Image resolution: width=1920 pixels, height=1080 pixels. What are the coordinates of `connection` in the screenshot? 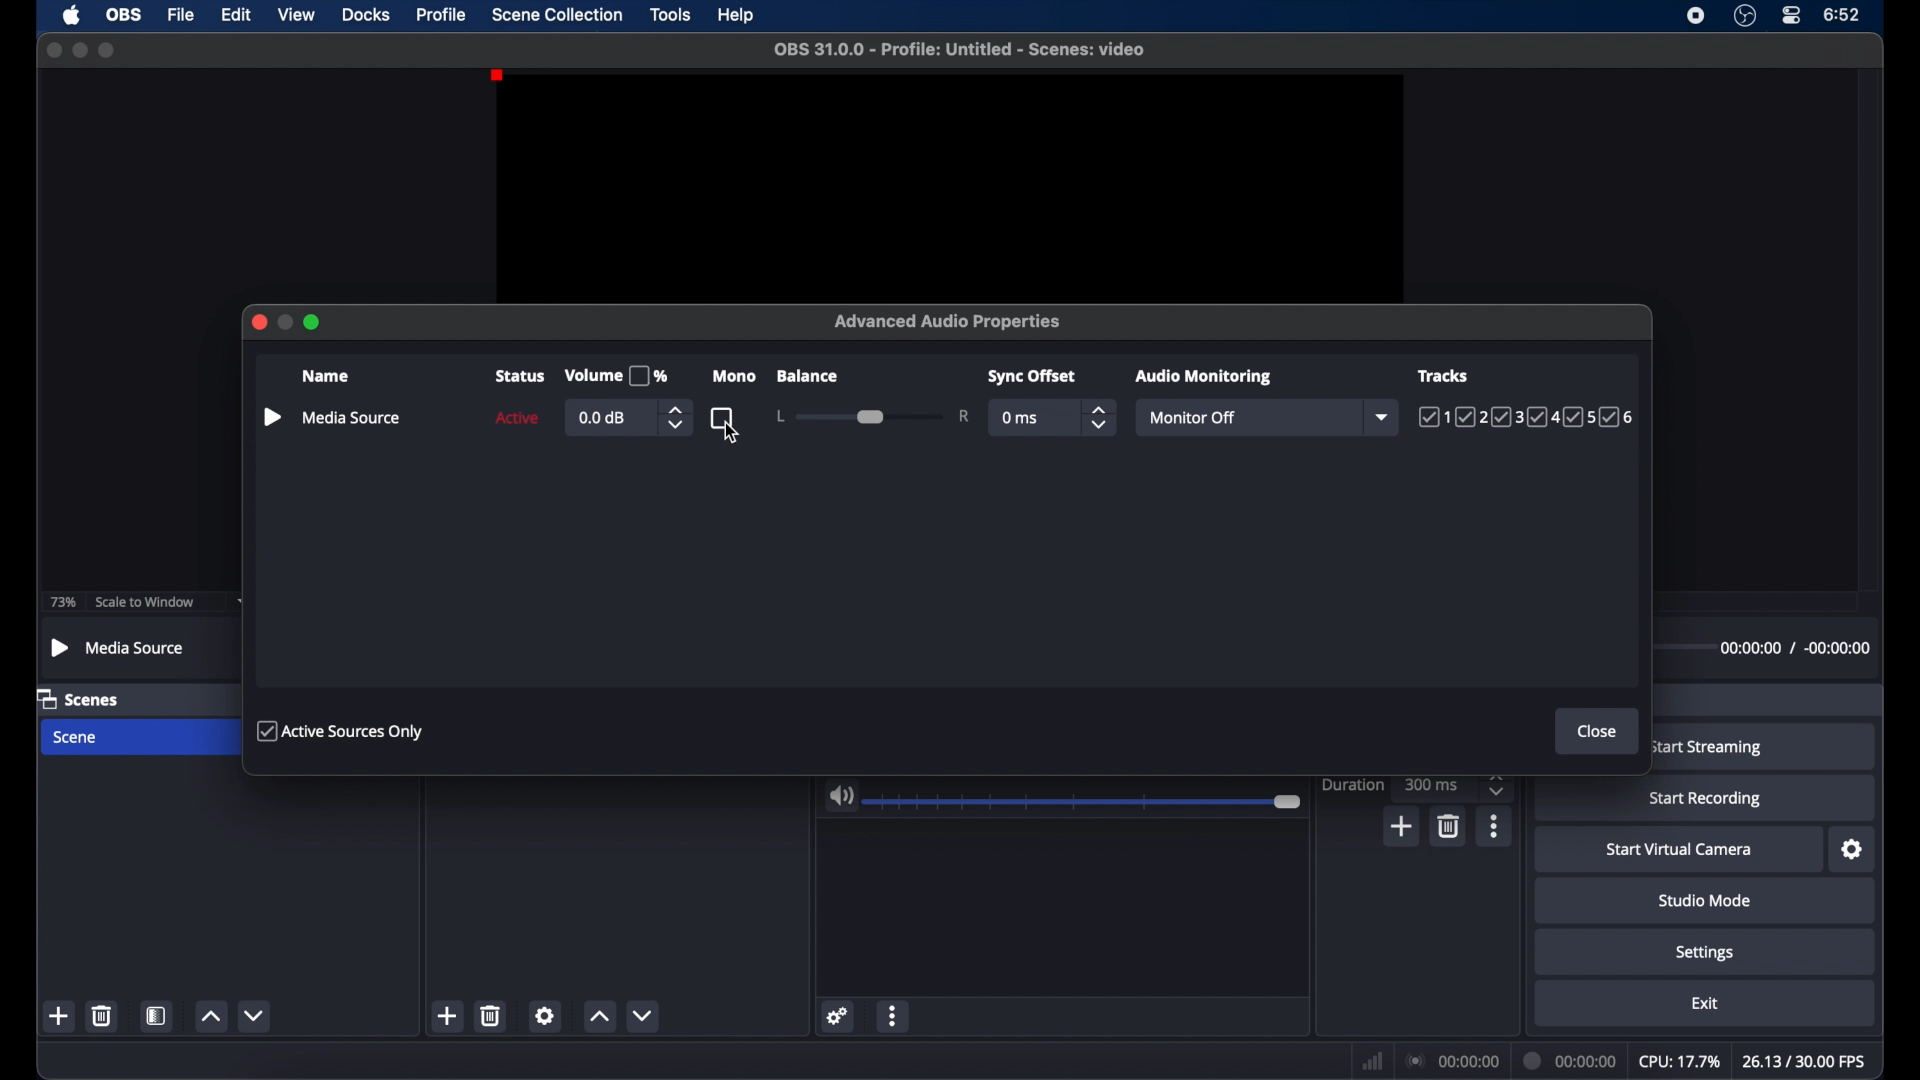 It's located at (1454, 1061).